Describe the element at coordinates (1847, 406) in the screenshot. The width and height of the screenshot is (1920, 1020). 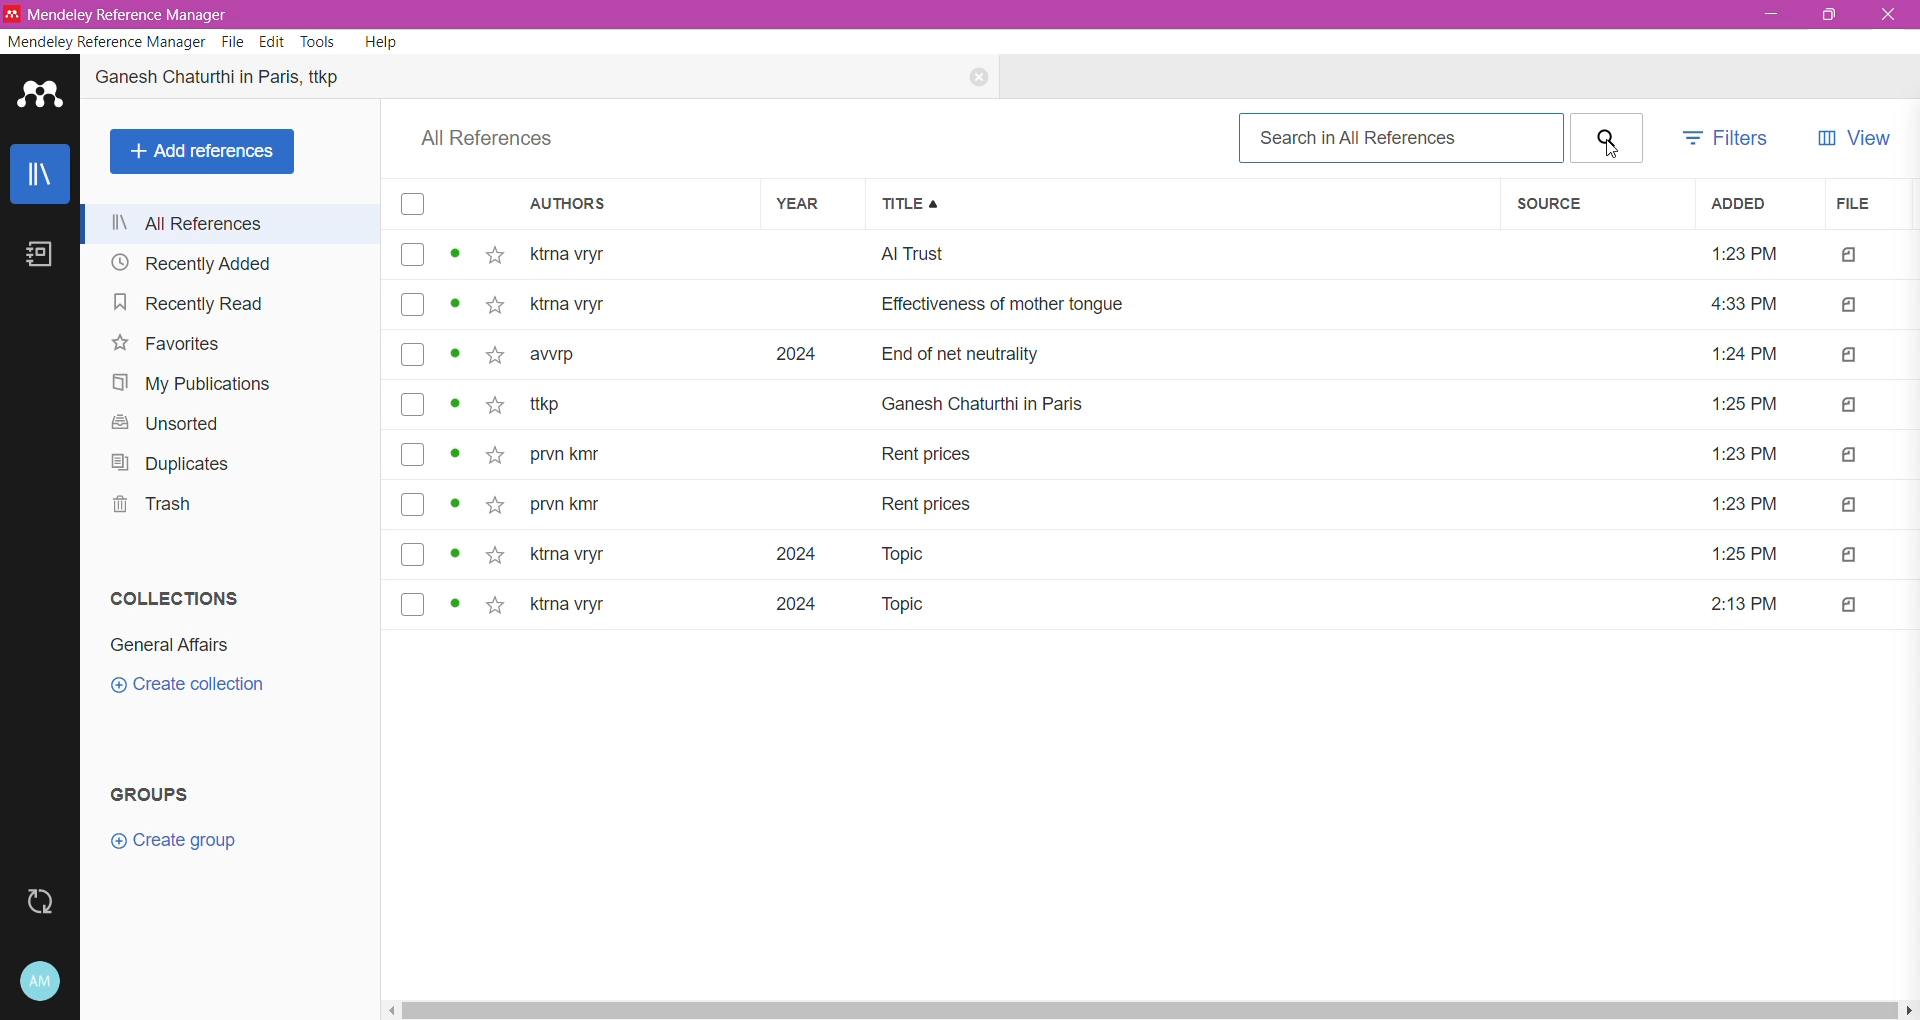
I see `file type` at that location.